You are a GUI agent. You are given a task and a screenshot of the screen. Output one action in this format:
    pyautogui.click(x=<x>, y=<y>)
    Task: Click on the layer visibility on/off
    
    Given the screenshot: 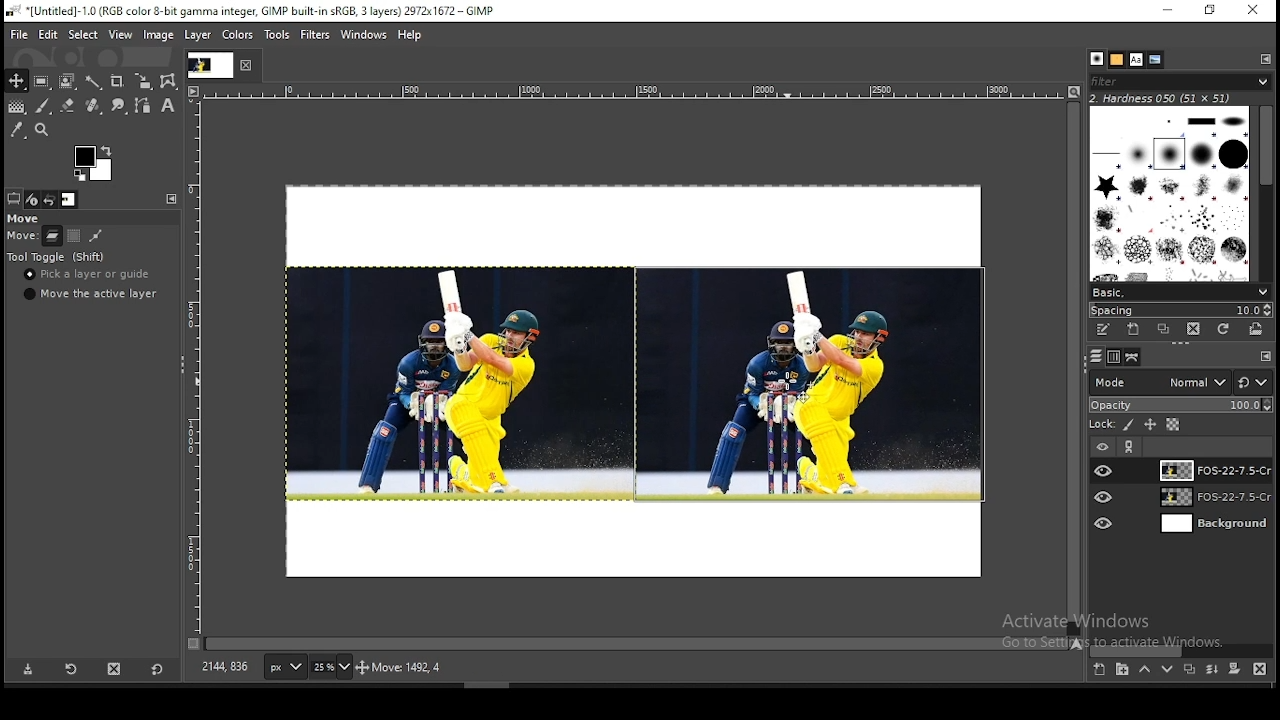 What is the action you would take?
    pyautogui.click(x=1105, y=497)
    